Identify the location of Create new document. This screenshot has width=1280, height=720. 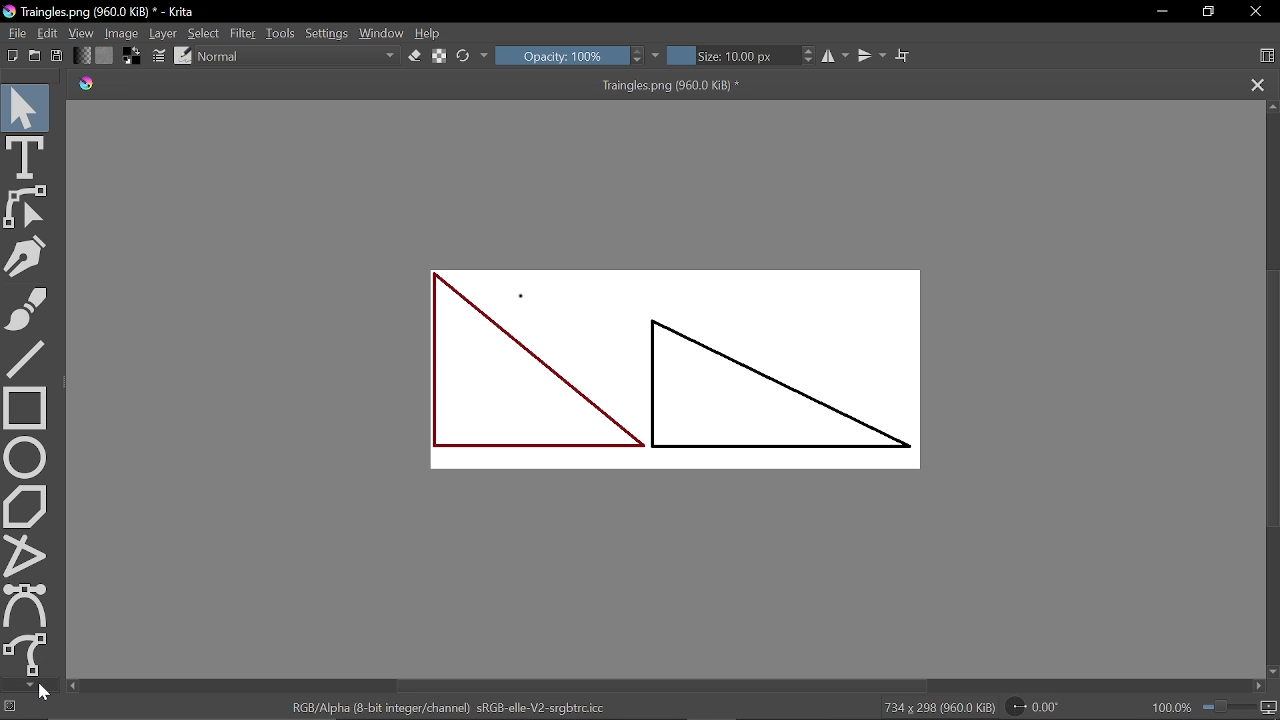
(10, 55).